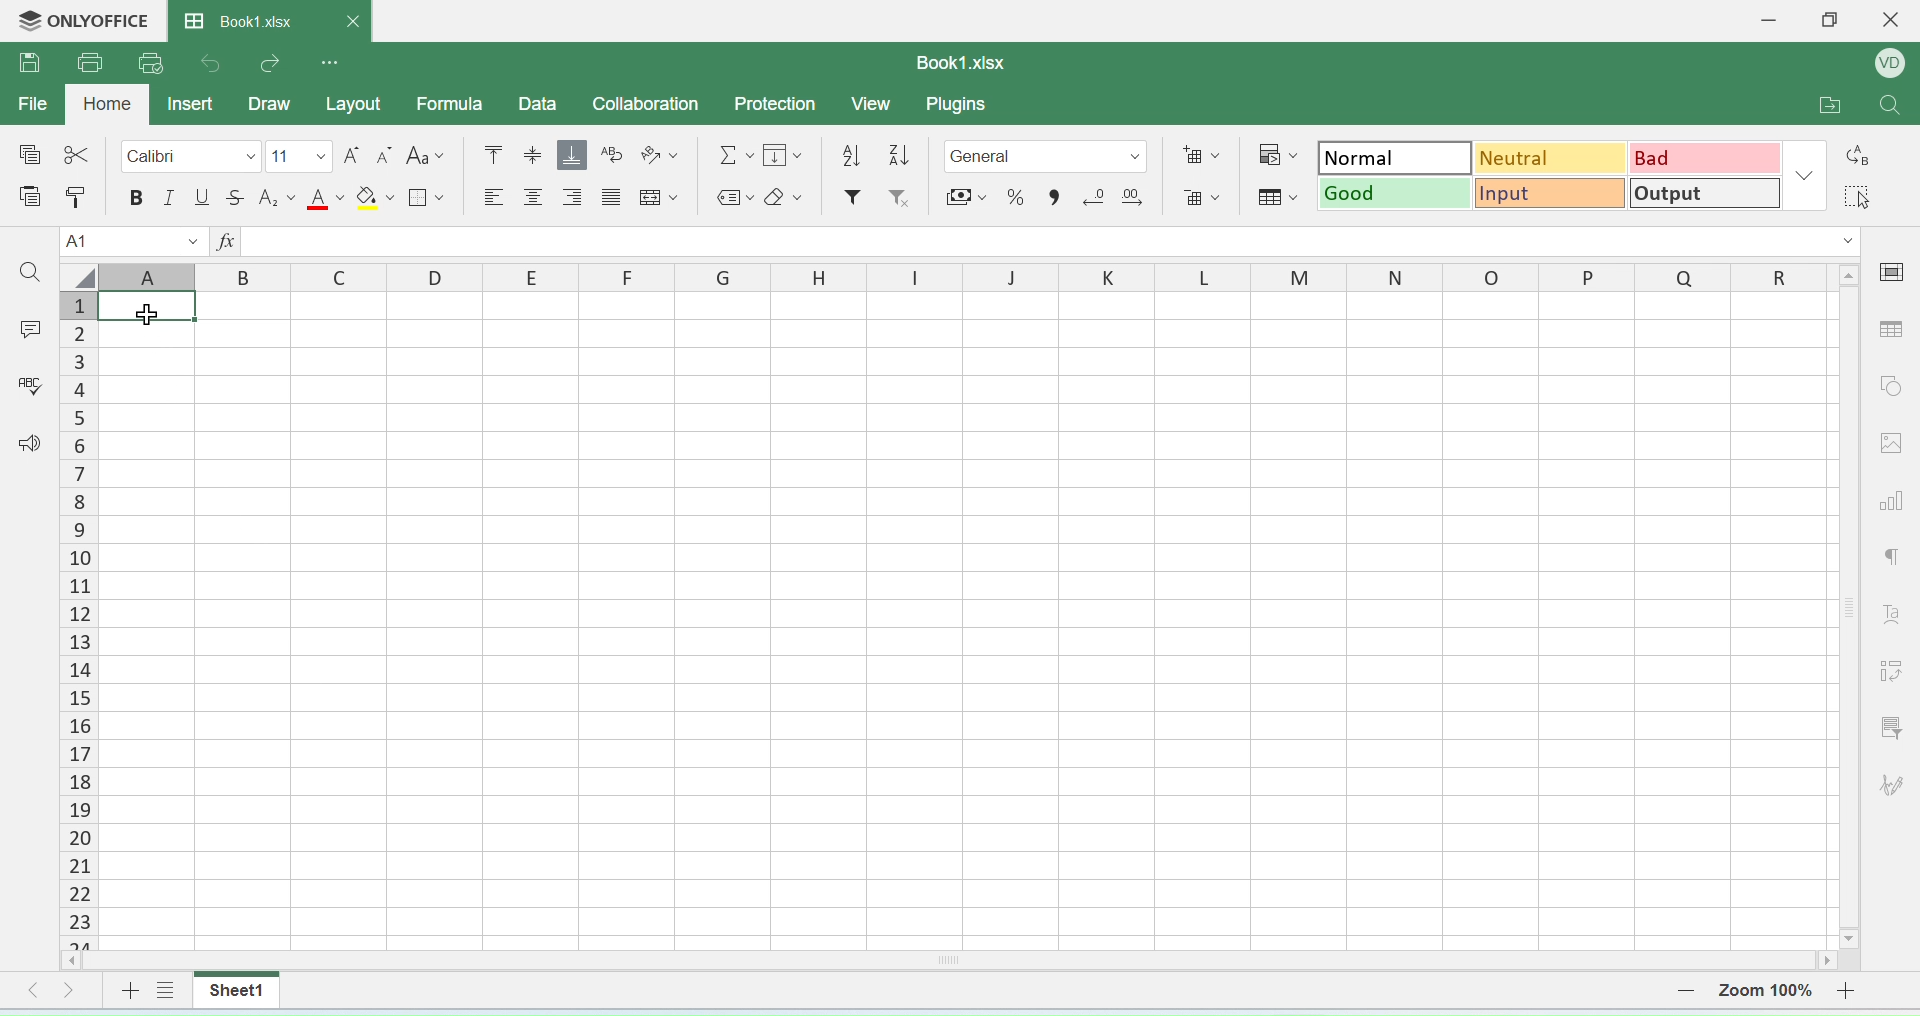  Describe the element at coordinates (1200, 155) in the screenshot. I see `add cells` at that location.